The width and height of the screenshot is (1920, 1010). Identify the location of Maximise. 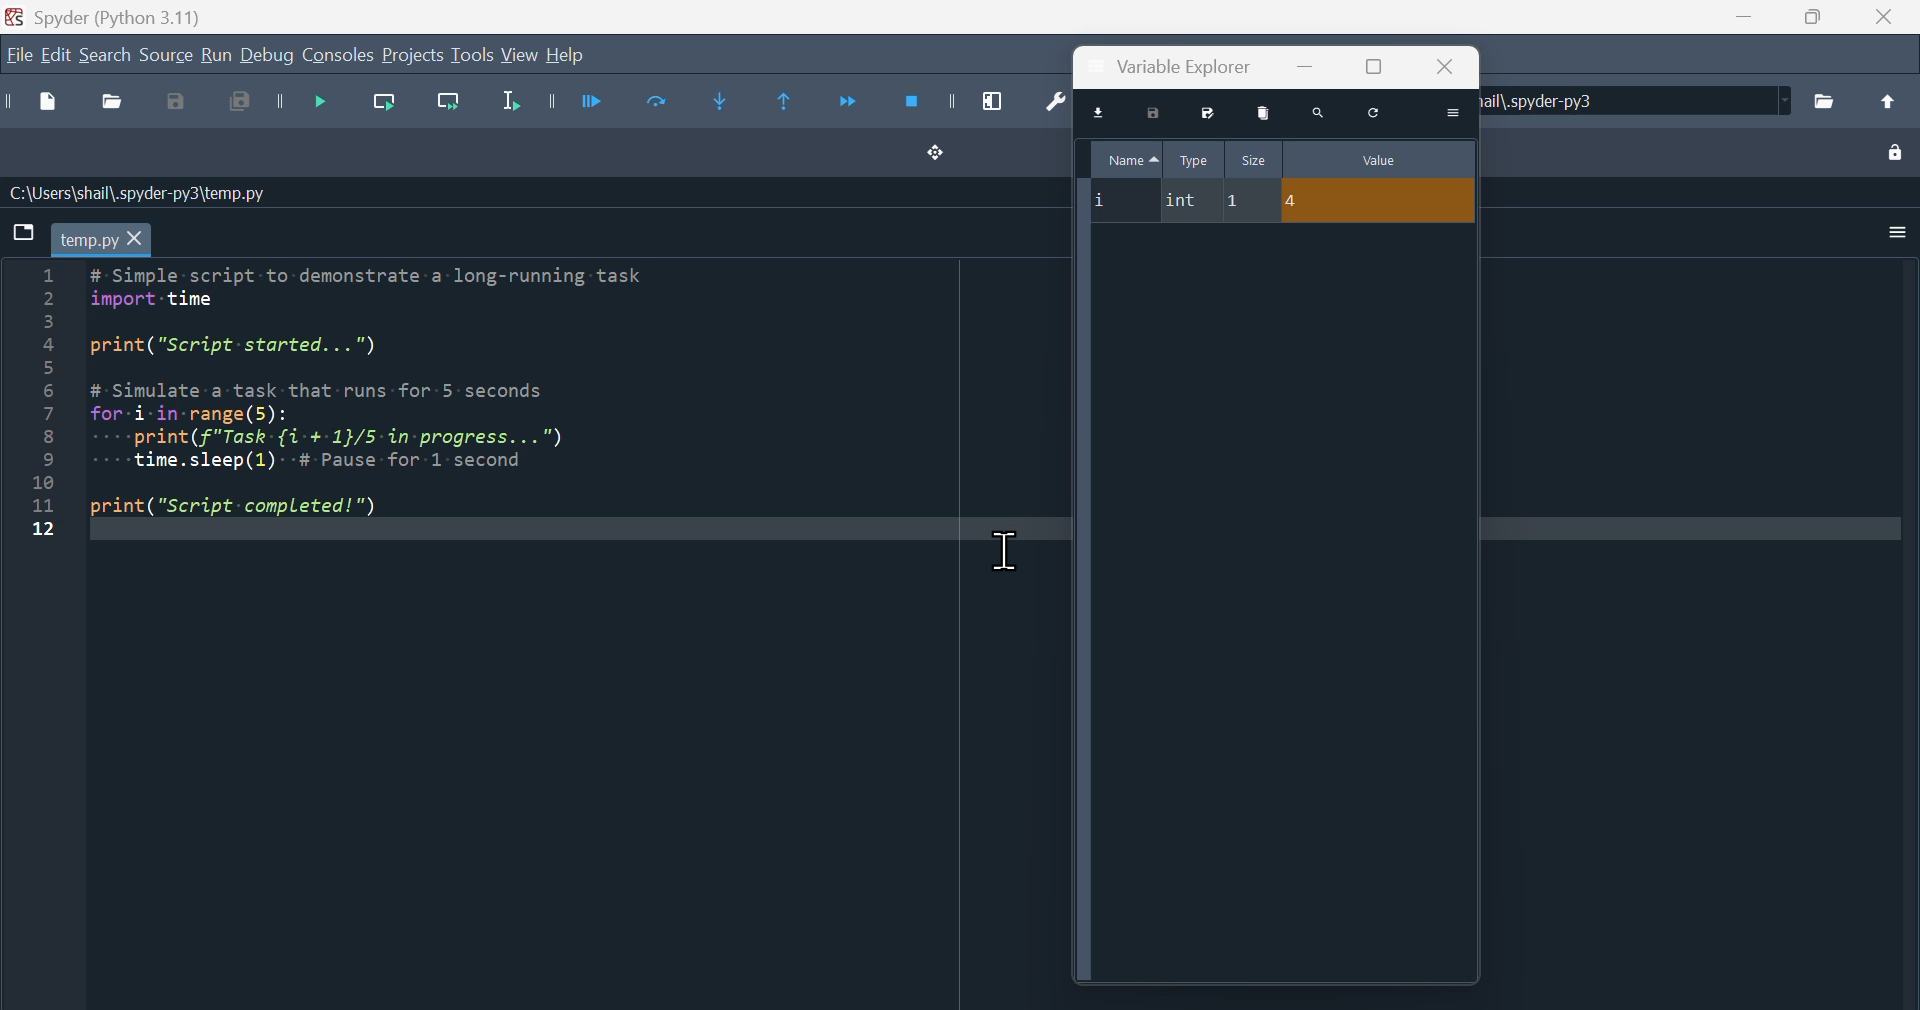
(1808, 17).